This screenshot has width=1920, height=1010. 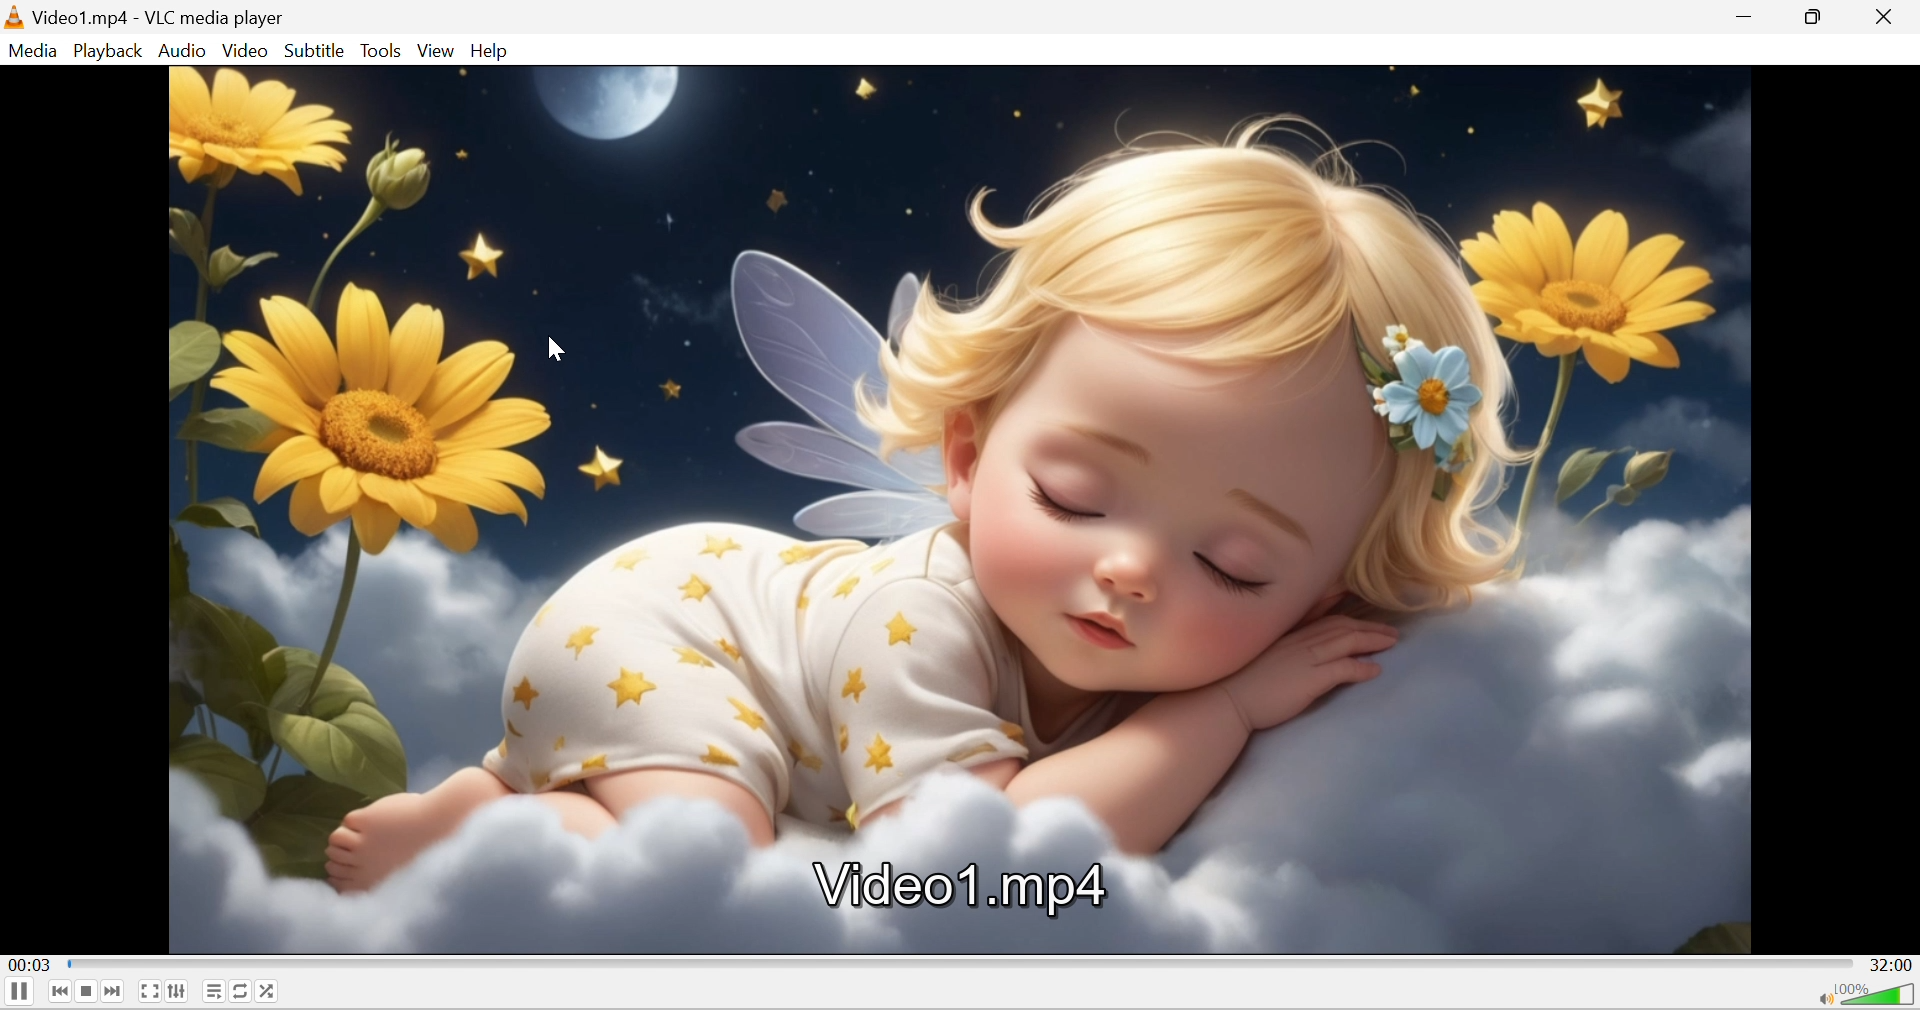 What do you see at coordinates (241, 990) in the screenshot?
I see `Click to toggle between loop all, loop one and no loop` at bounding box center [241, 990].